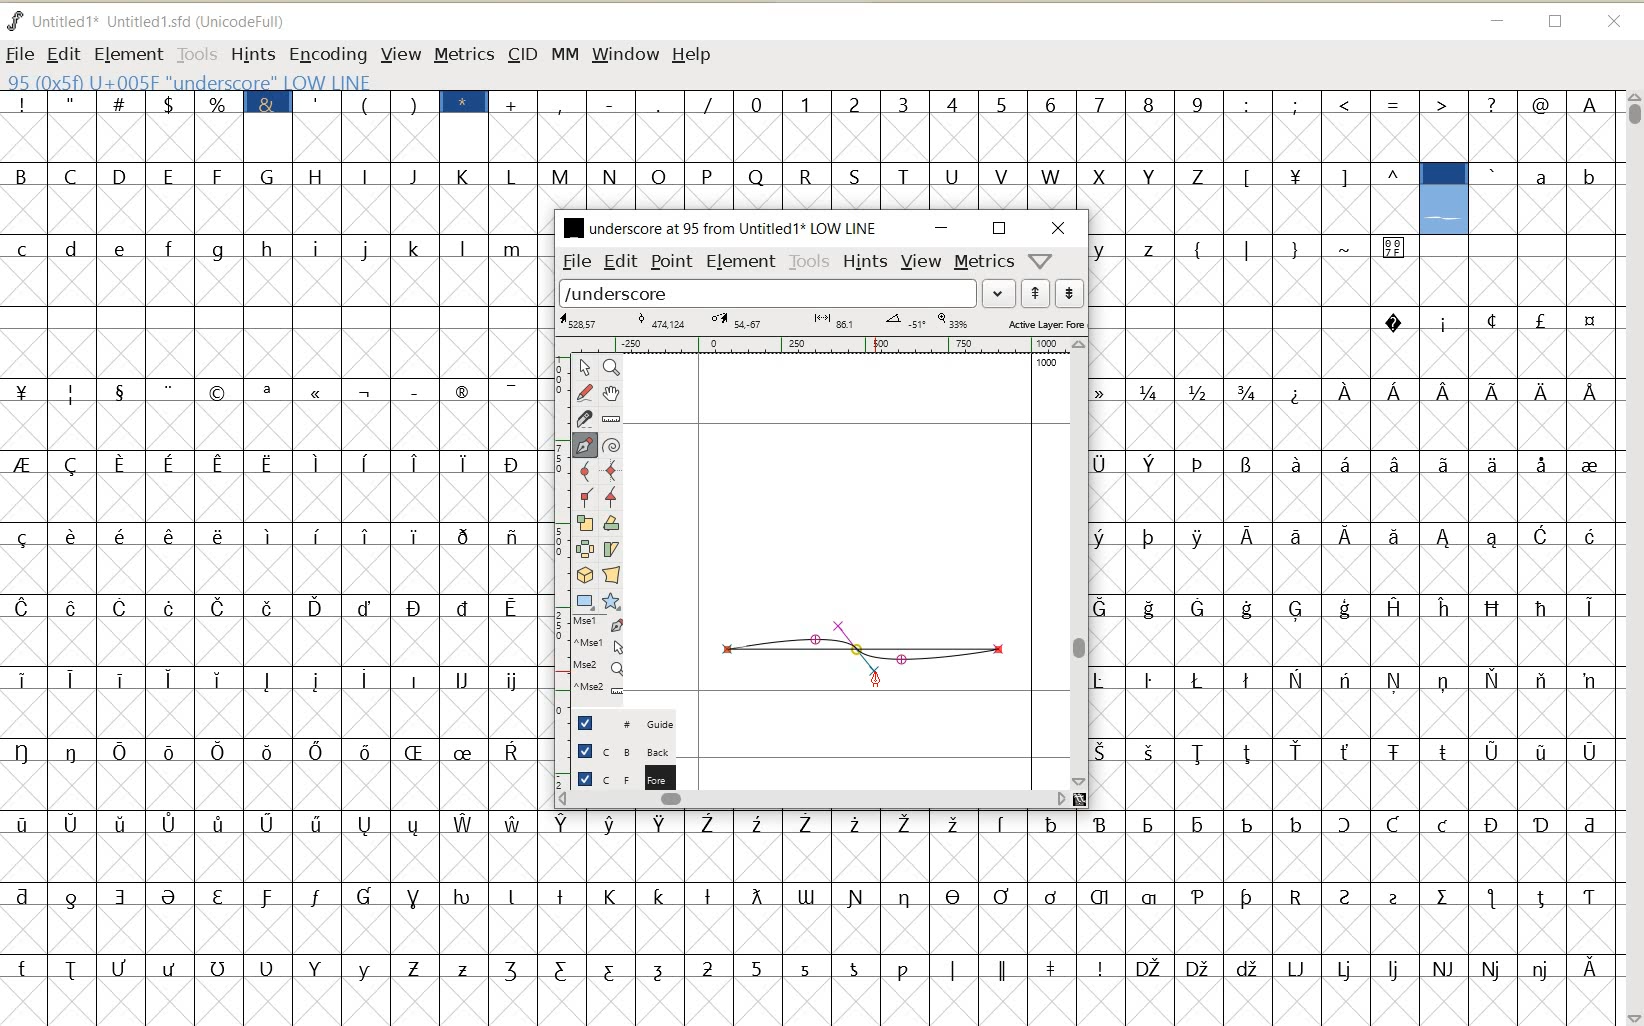 The height and width of the screenshot is (1026, 1644). Describe the element at coordinates (822, 322) in the screenshot. I see `ACTIVE LAYR` at that location.